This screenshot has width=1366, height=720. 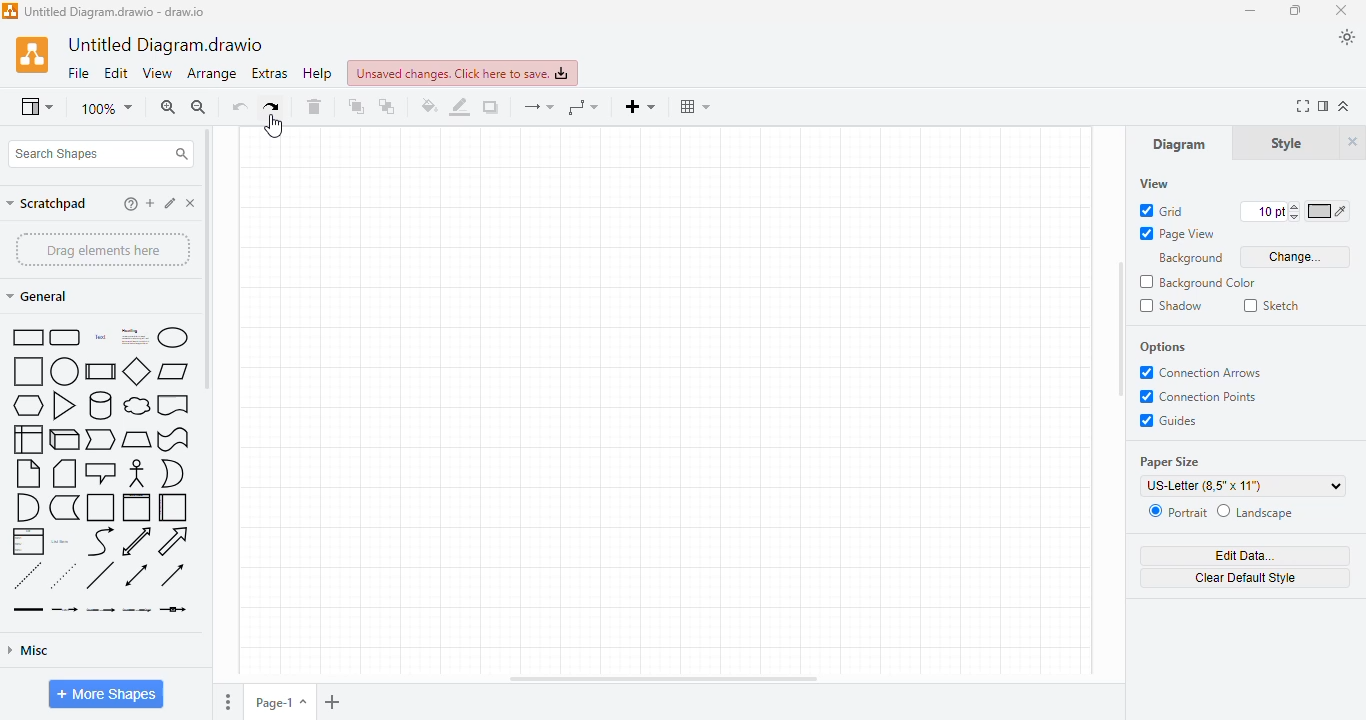 What do you see at coordinates (115, 11) in the screenshot?
I see `title` at bounding box center [115, 11].